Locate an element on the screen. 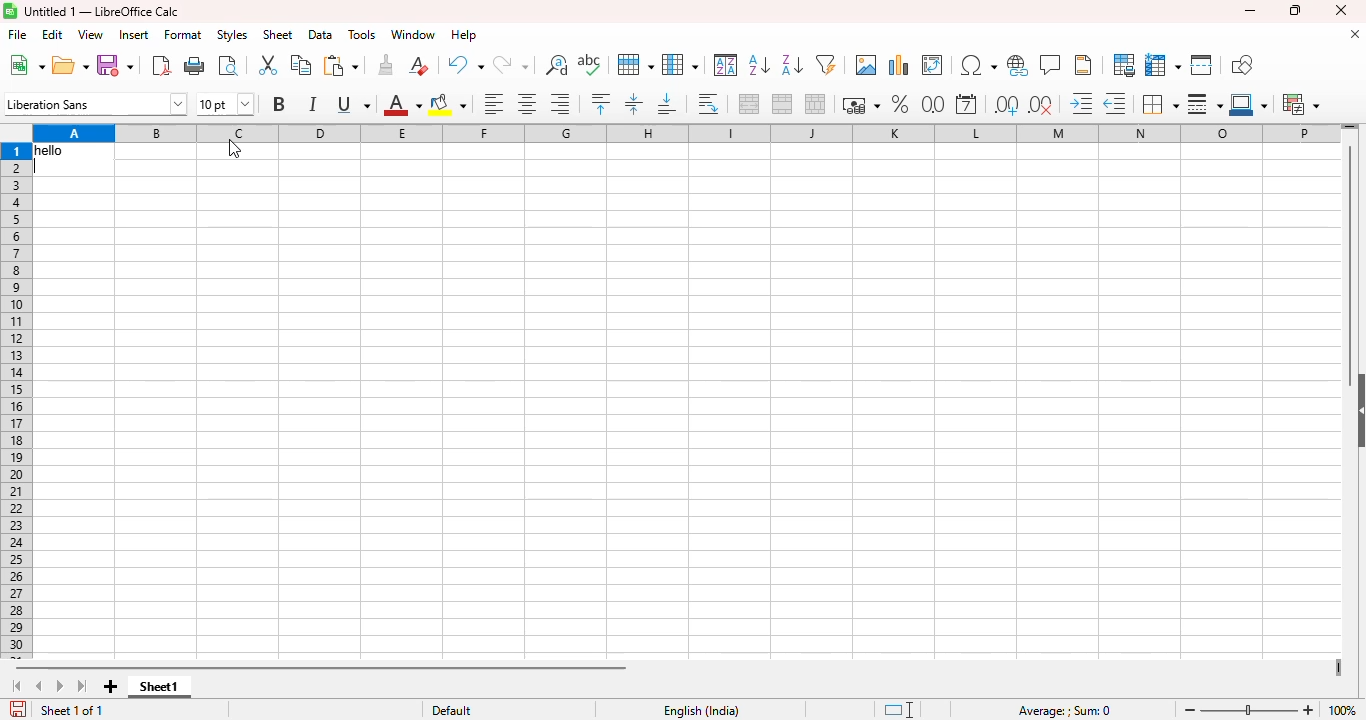 Image resolution: width=1366 pixels, height=720 pixels. format as currency is located at coordinates (860, 105).